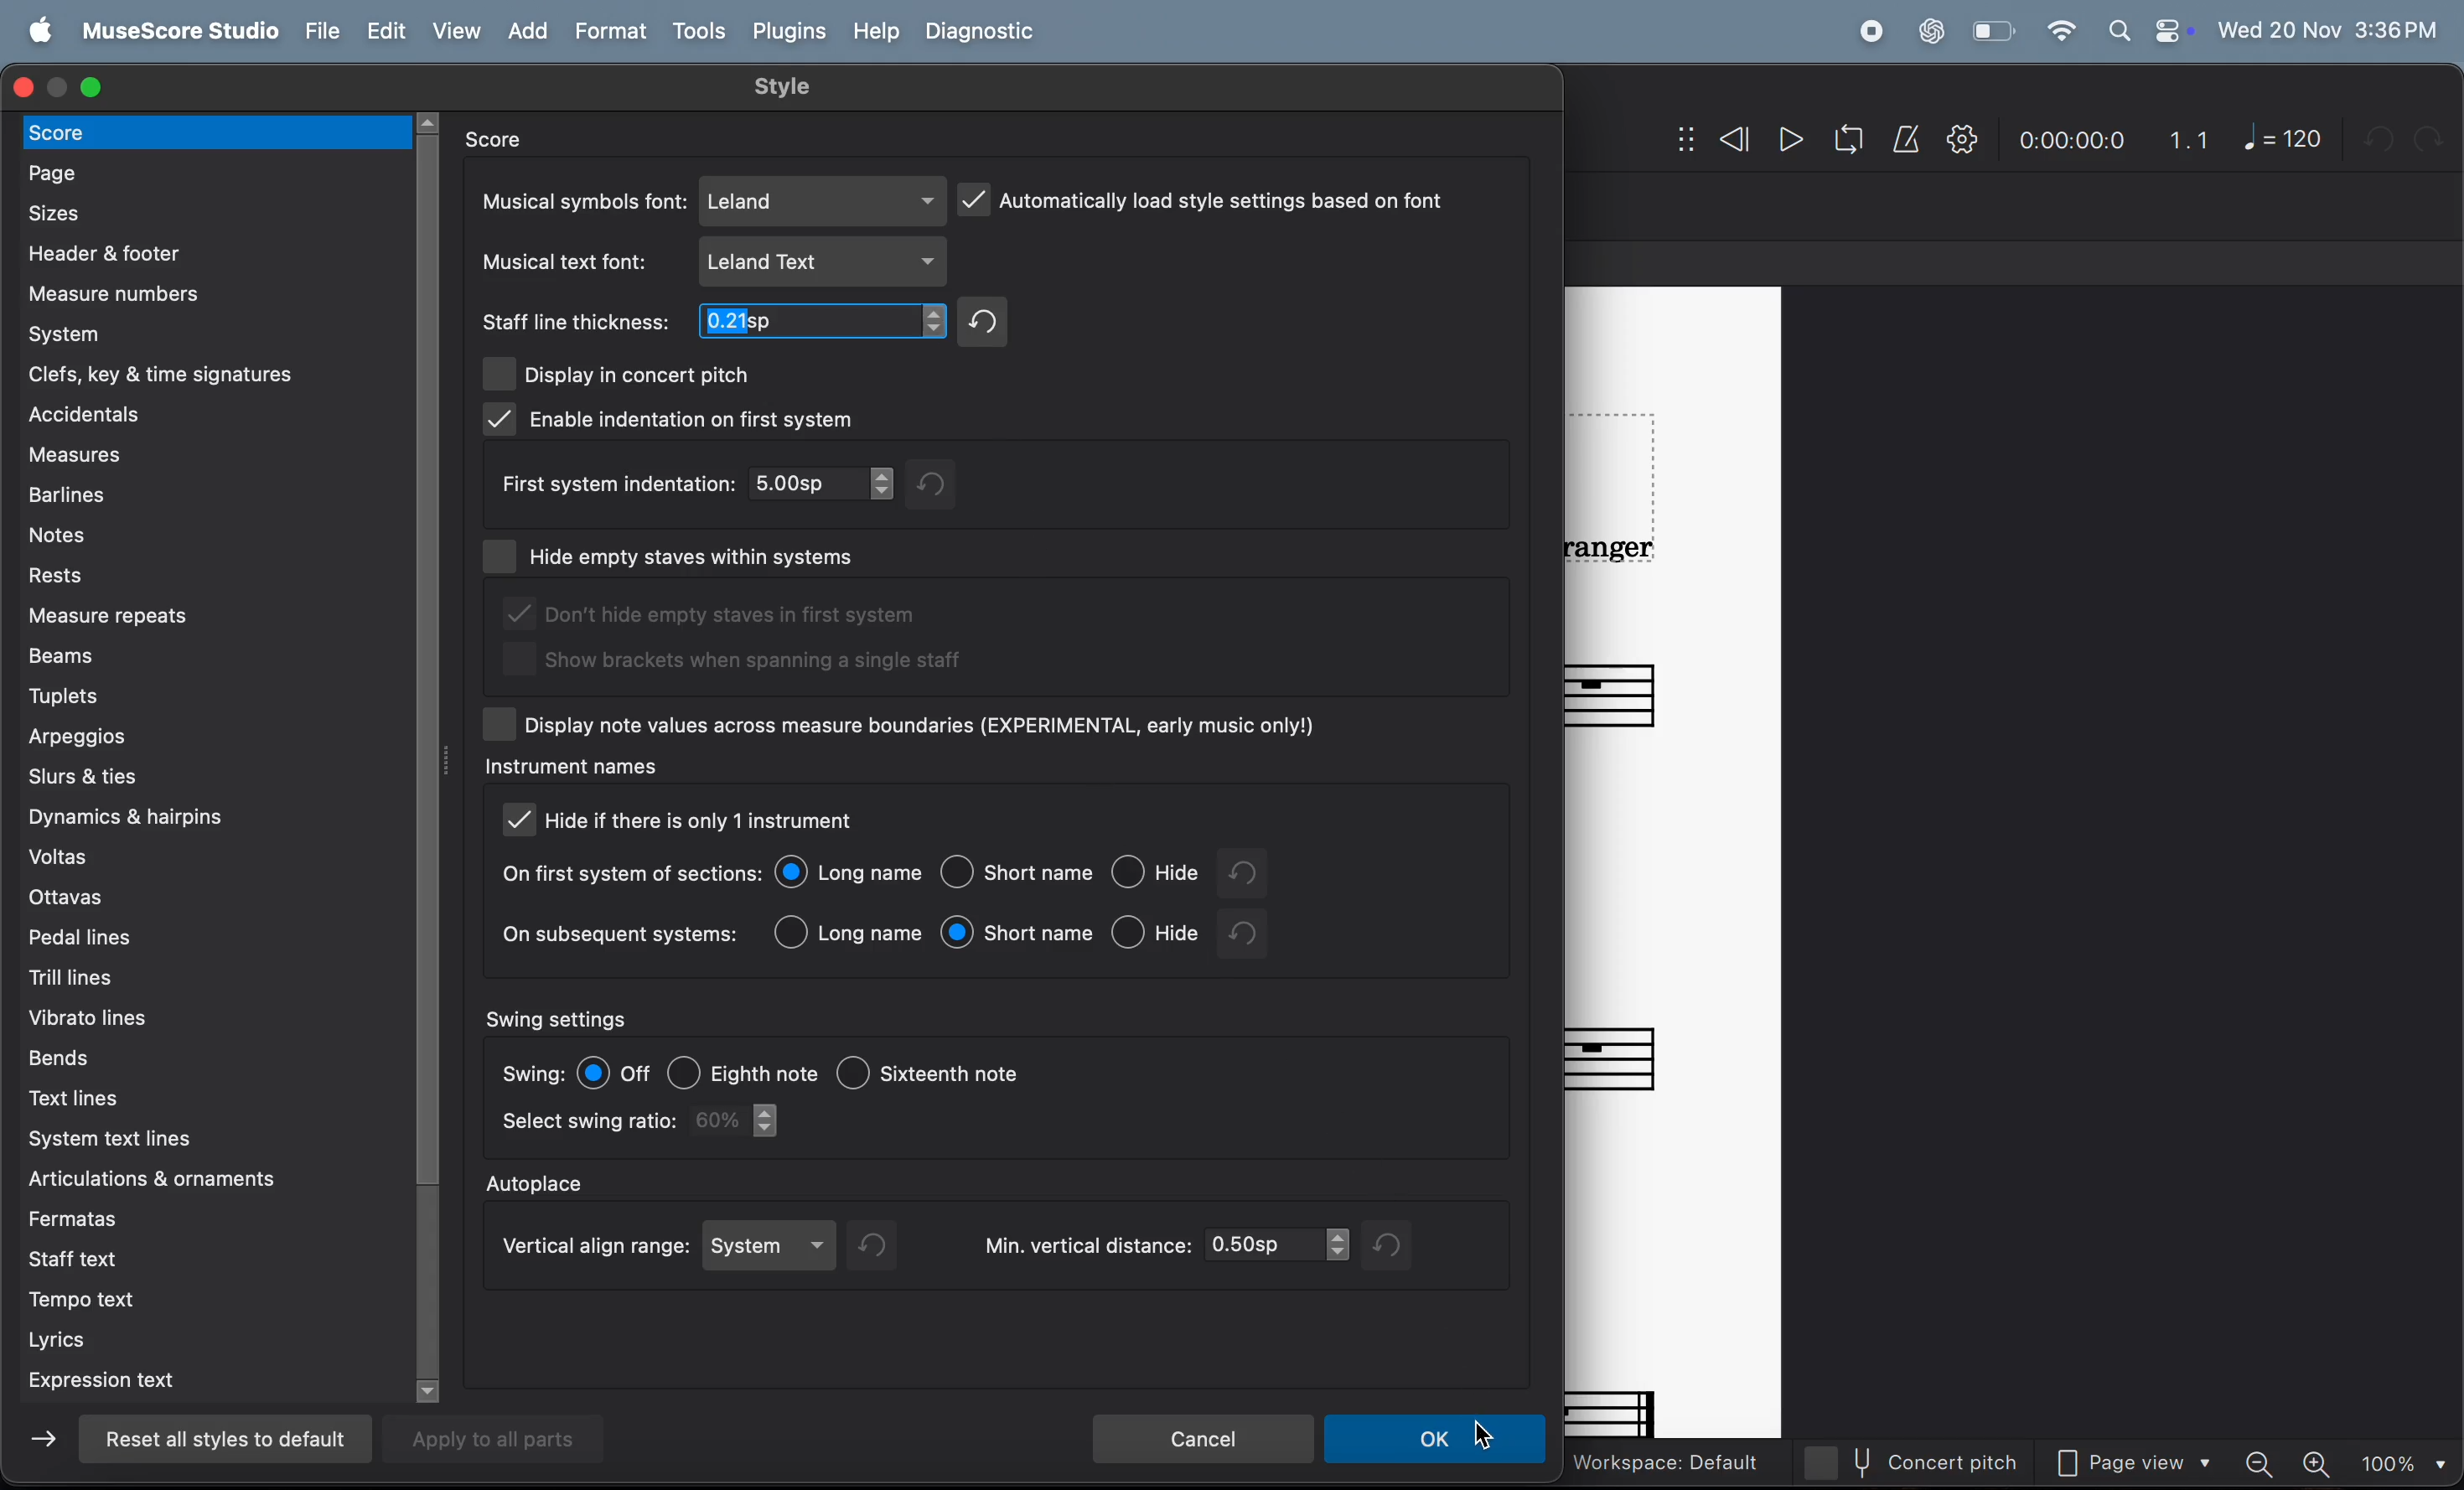 This screenshot has height=1490, width=2464. I want to click on format, so click(615, 31).